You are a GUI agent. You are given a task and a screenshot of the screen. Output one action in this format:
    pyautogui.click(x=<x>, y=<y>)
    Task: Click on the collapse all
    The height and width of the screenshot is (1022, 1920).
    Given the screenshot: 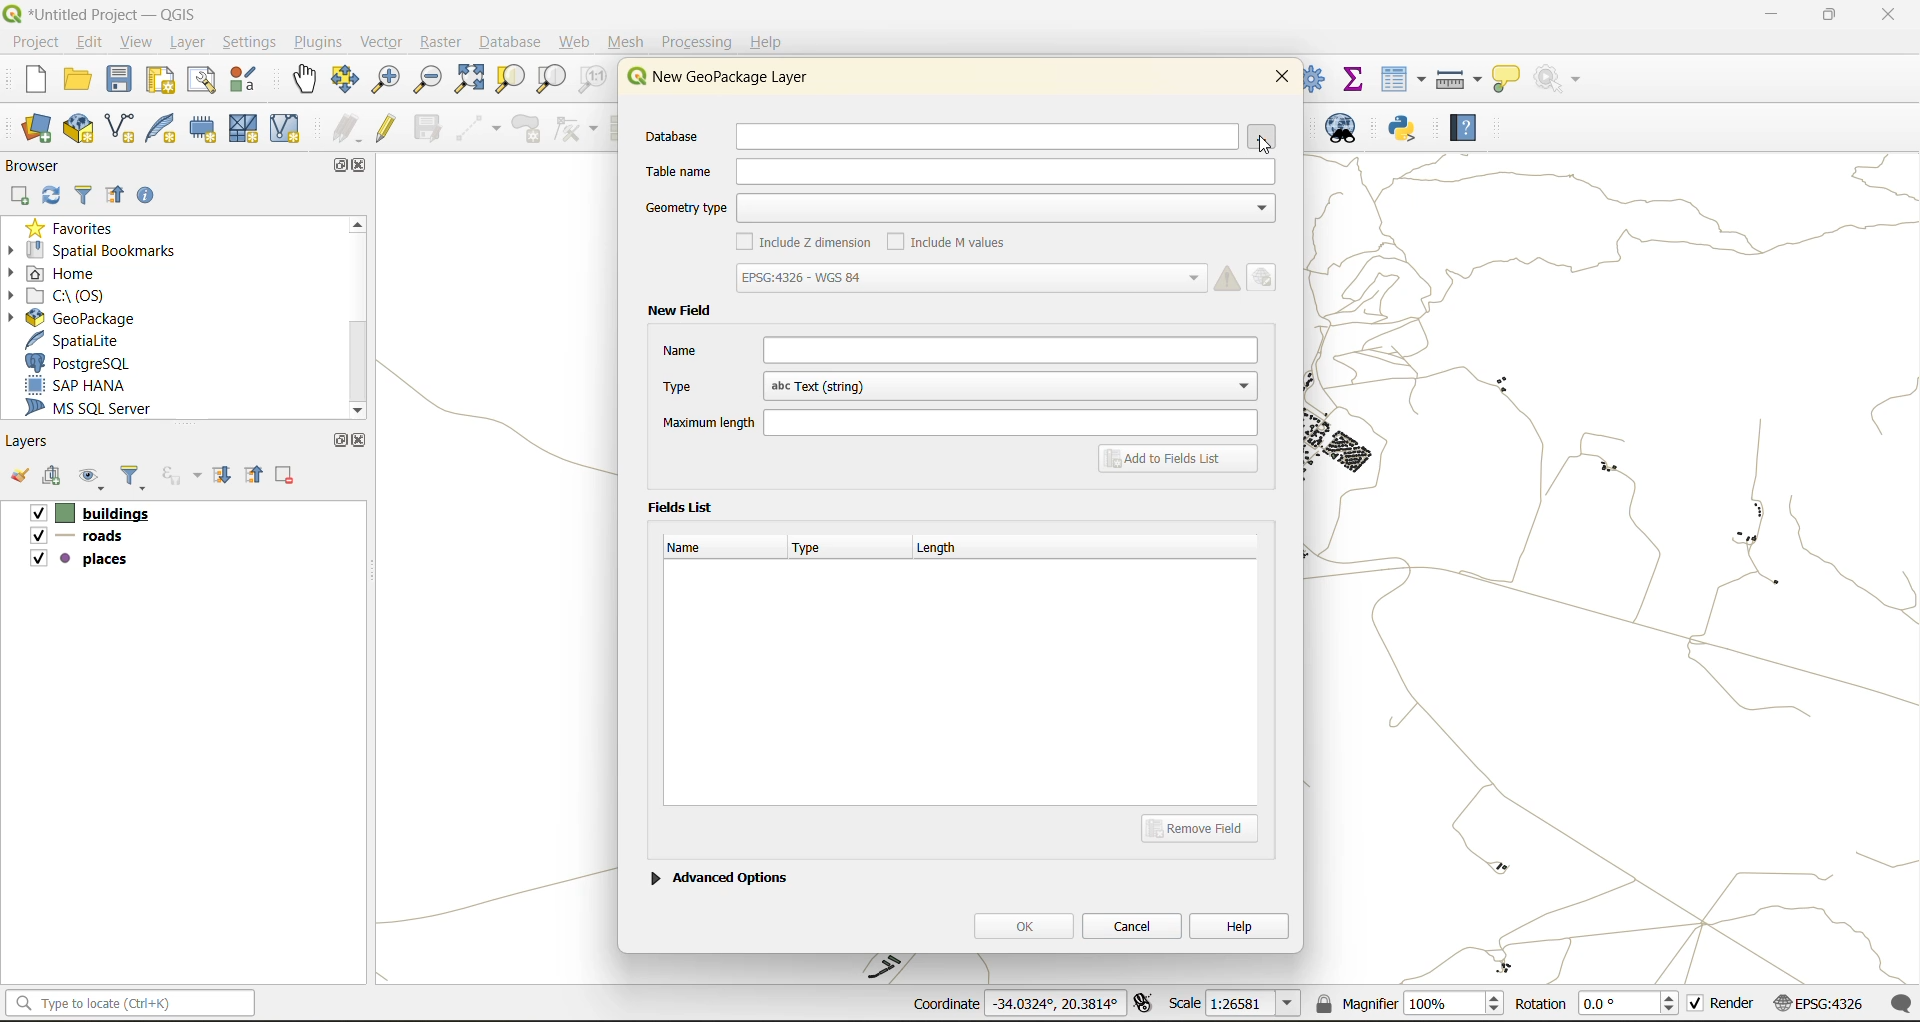 What is the action you would take?
    pyautogui.click(x=120, y=196)
    